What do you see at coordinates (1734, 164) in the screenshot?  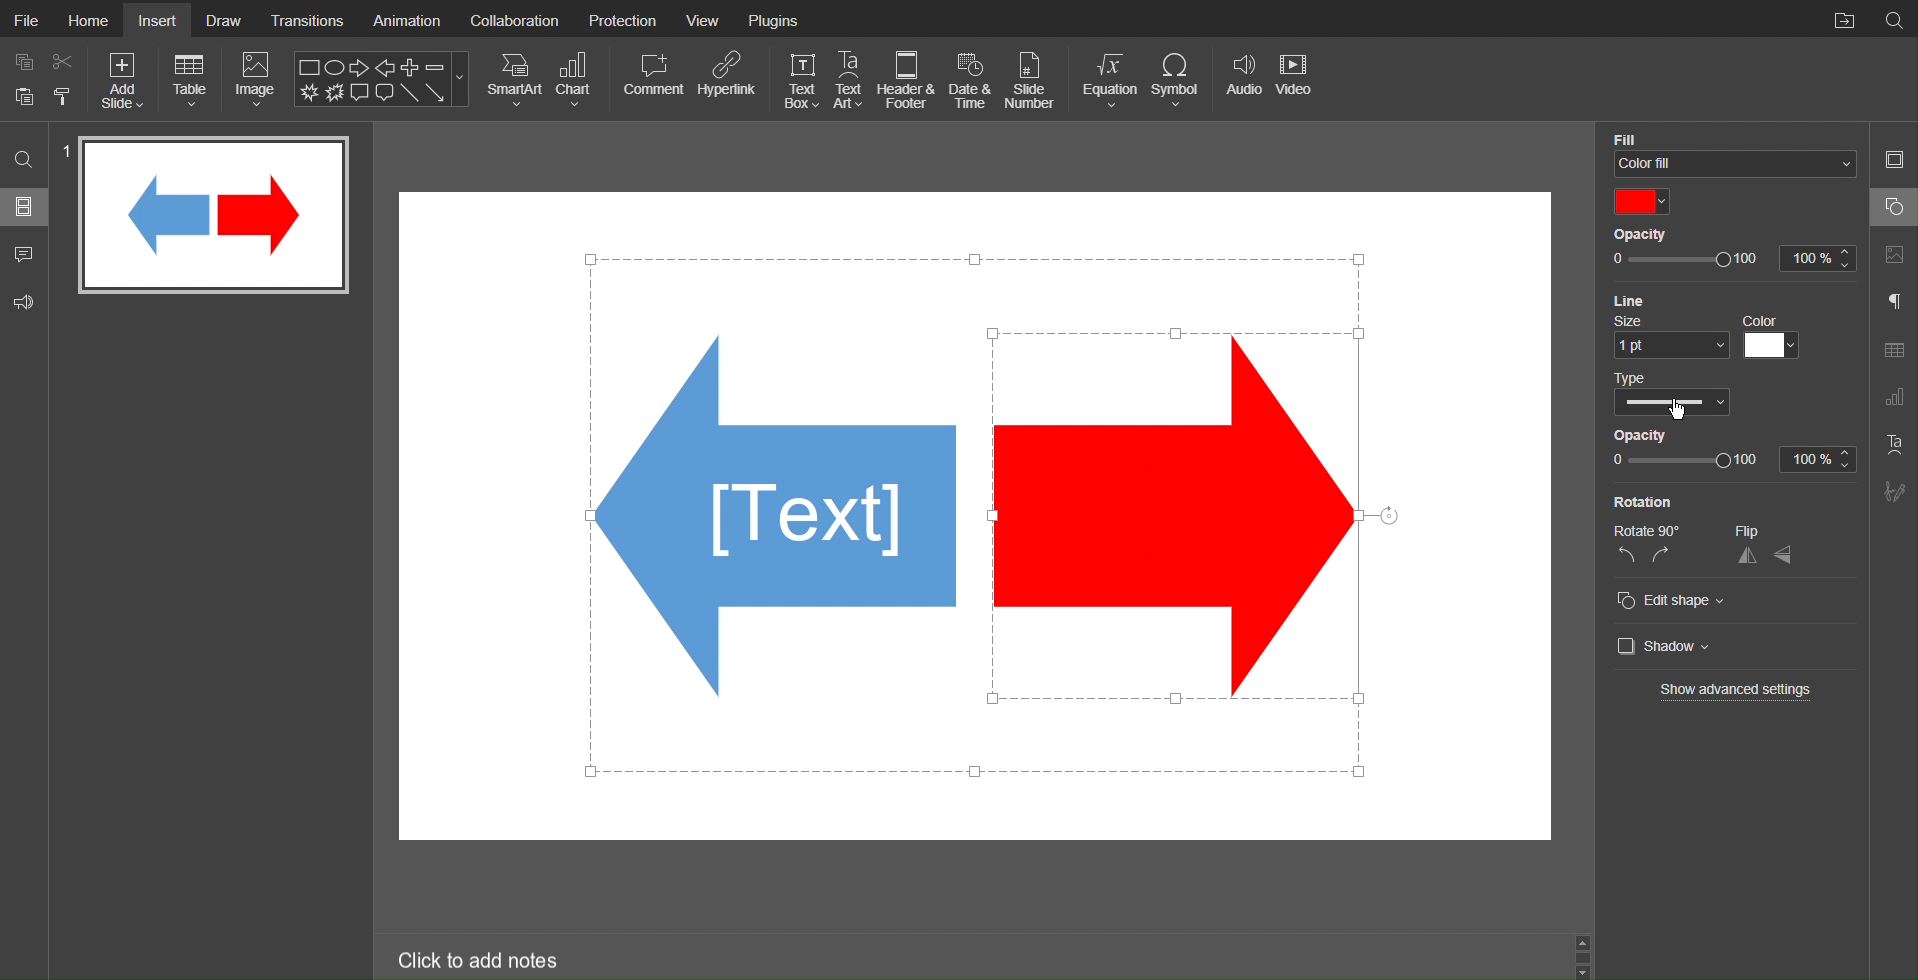 I see `color fill` at bounding box center [1734, 164].